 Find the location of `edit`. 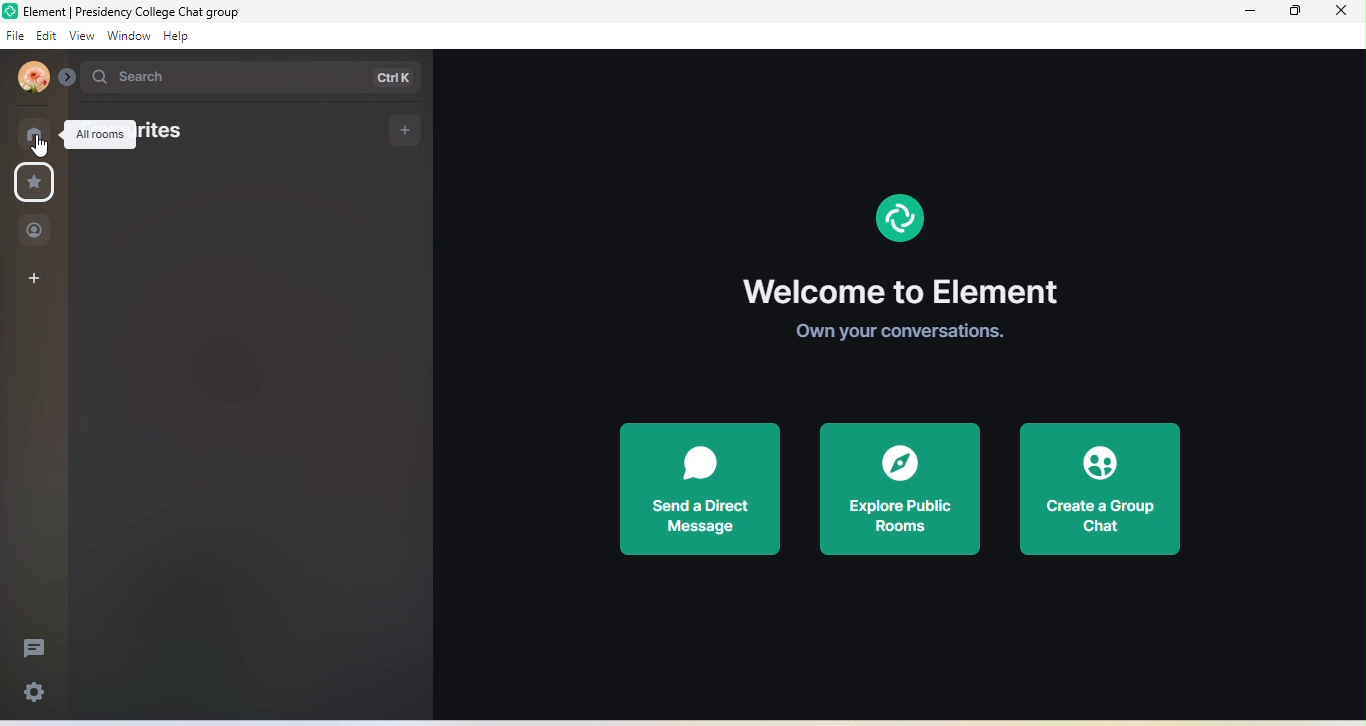

edit is located at coordinates (47, 37).